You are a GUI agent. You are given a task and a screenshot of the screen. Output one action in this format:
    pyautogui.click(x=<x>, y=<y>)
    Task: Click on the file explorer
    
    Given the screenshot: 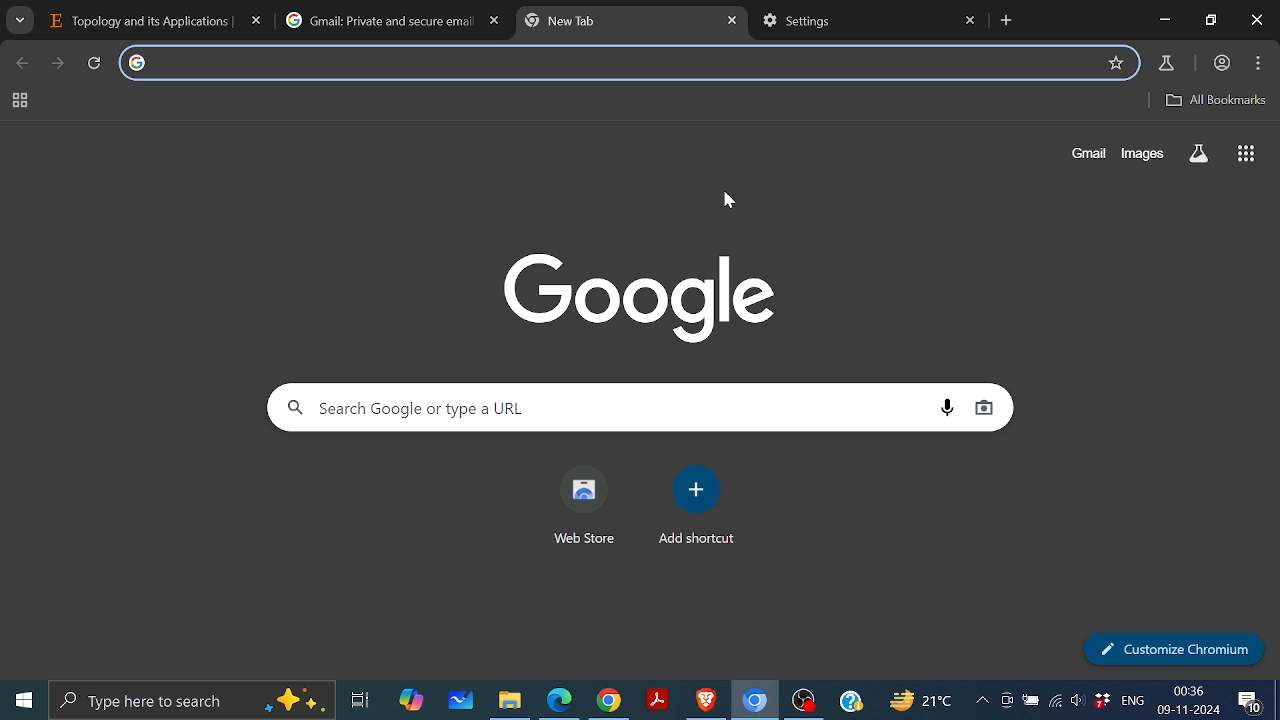 What is the action you would take?
    pyautogui.click(x=513, y=701)
    